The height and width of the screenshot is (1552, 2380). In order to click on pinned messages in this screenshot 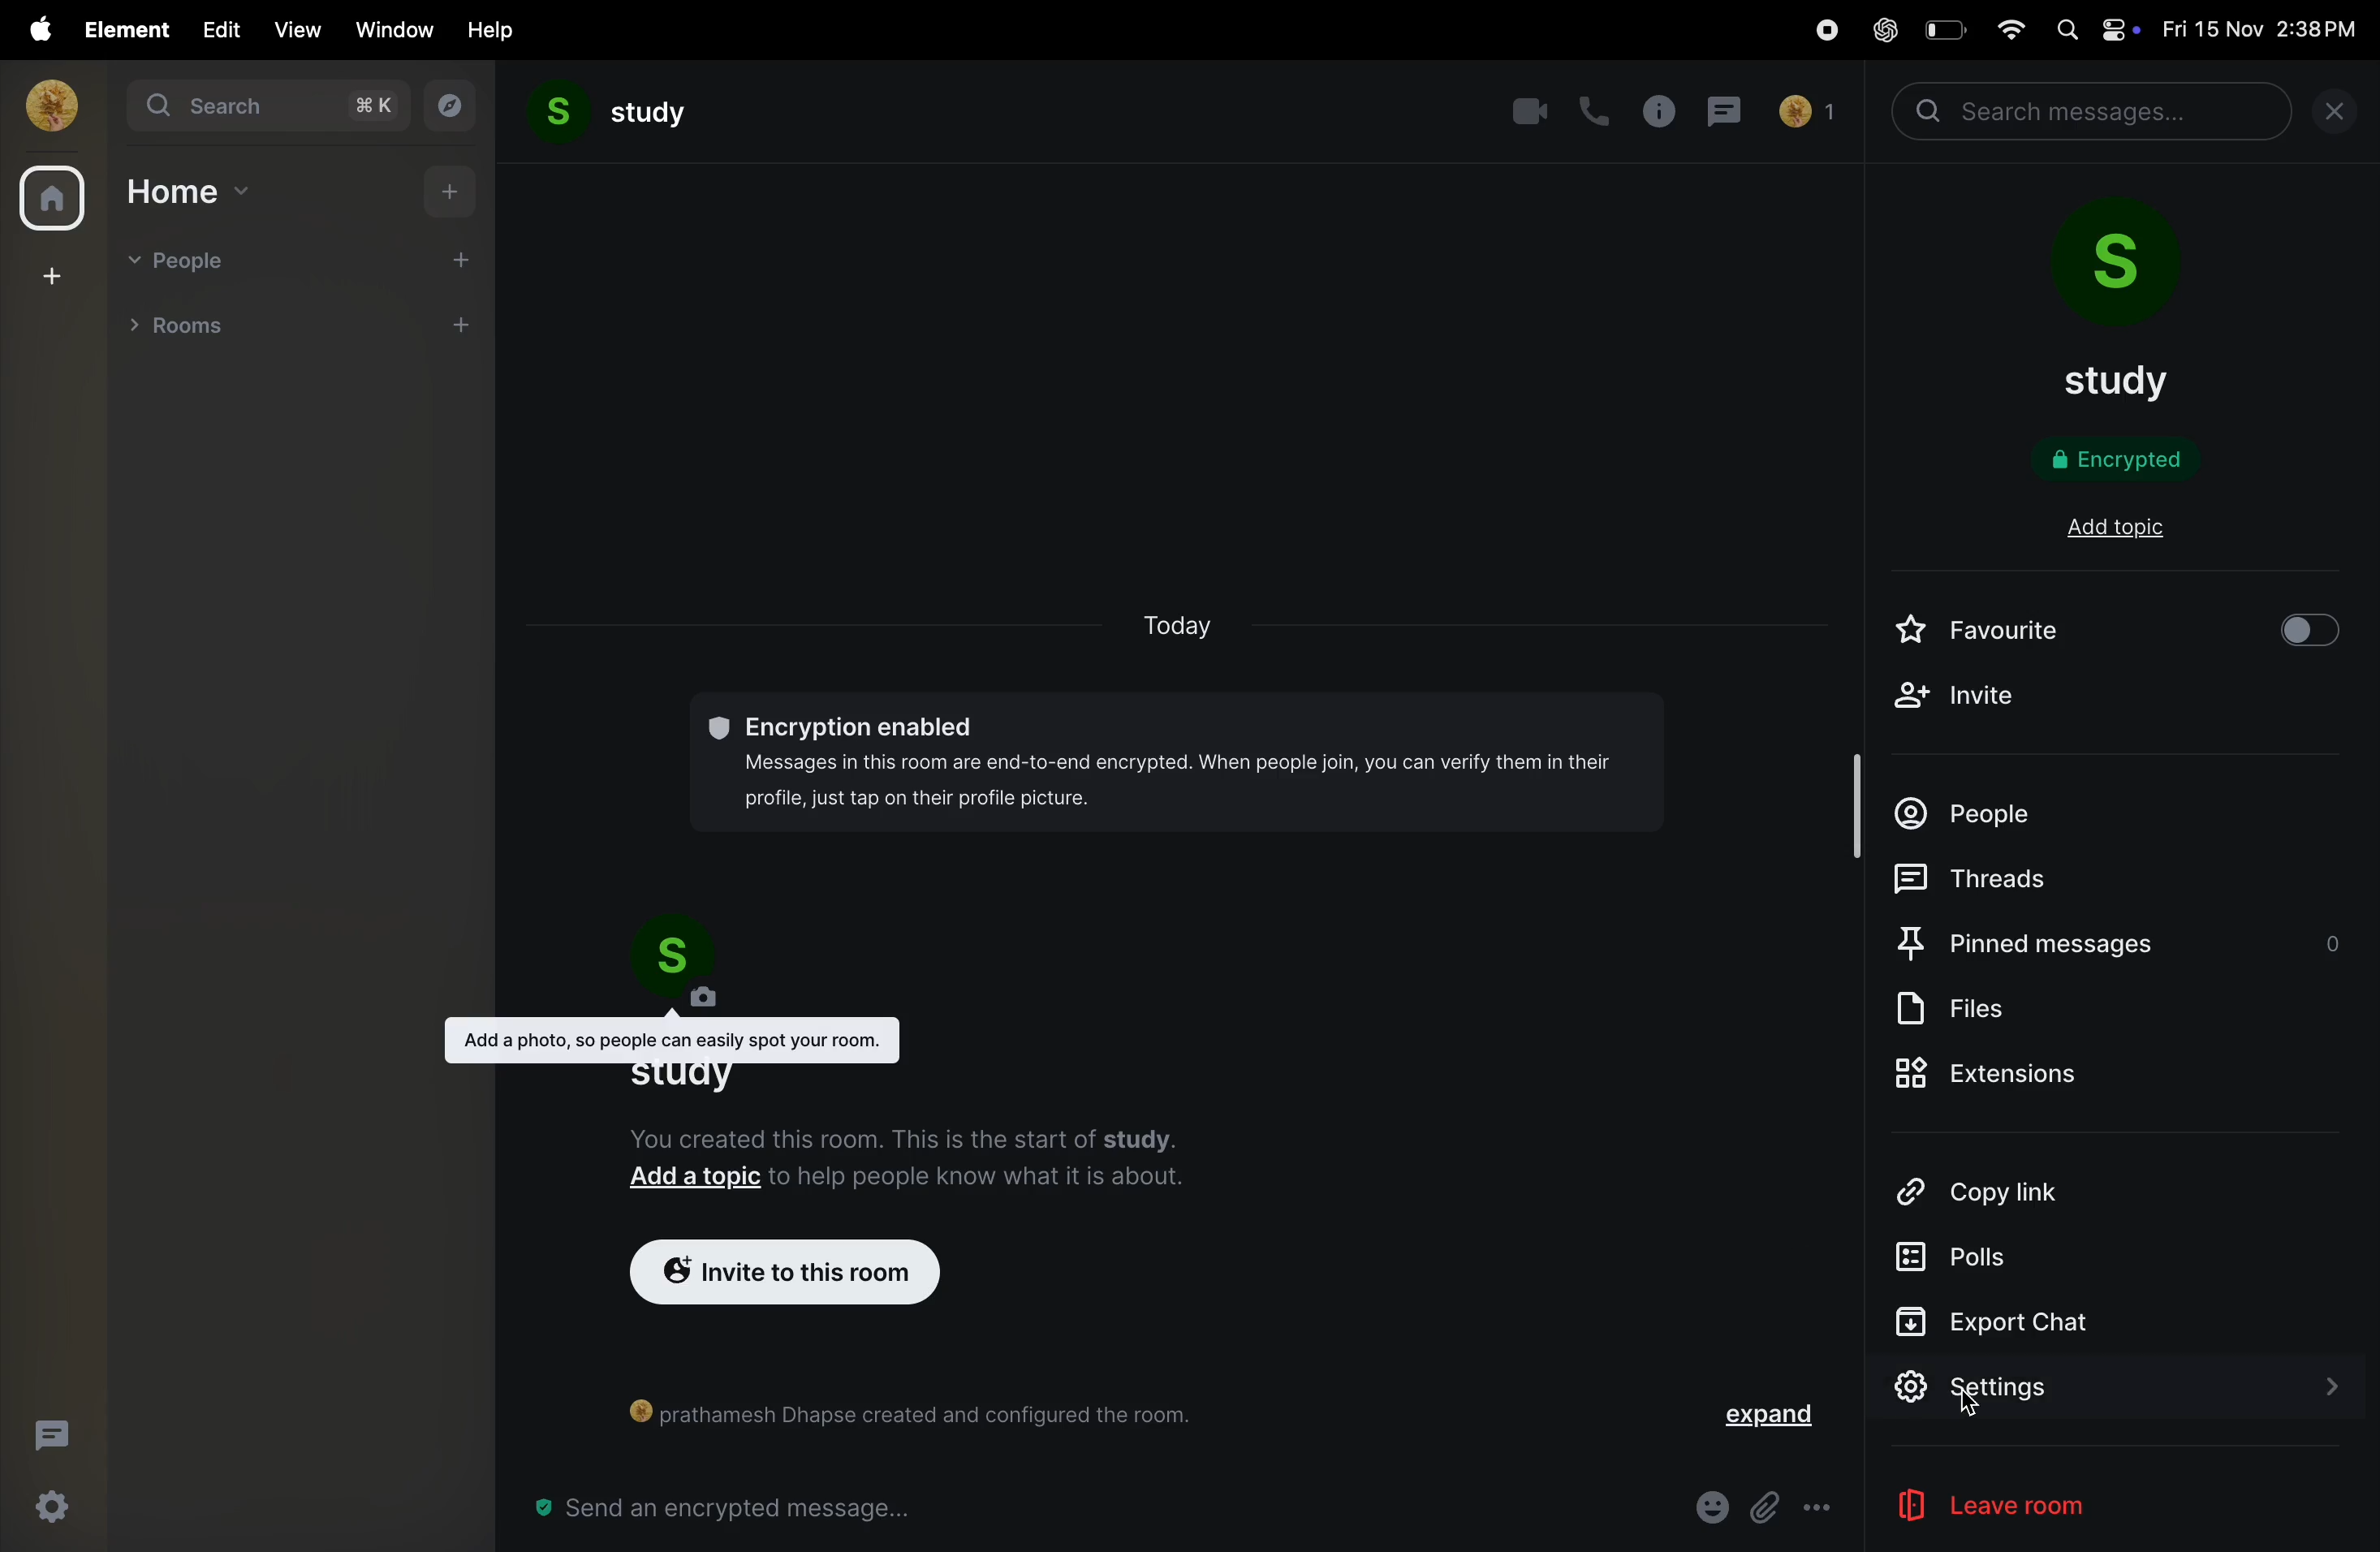, I will do `click(2116, 937)`.